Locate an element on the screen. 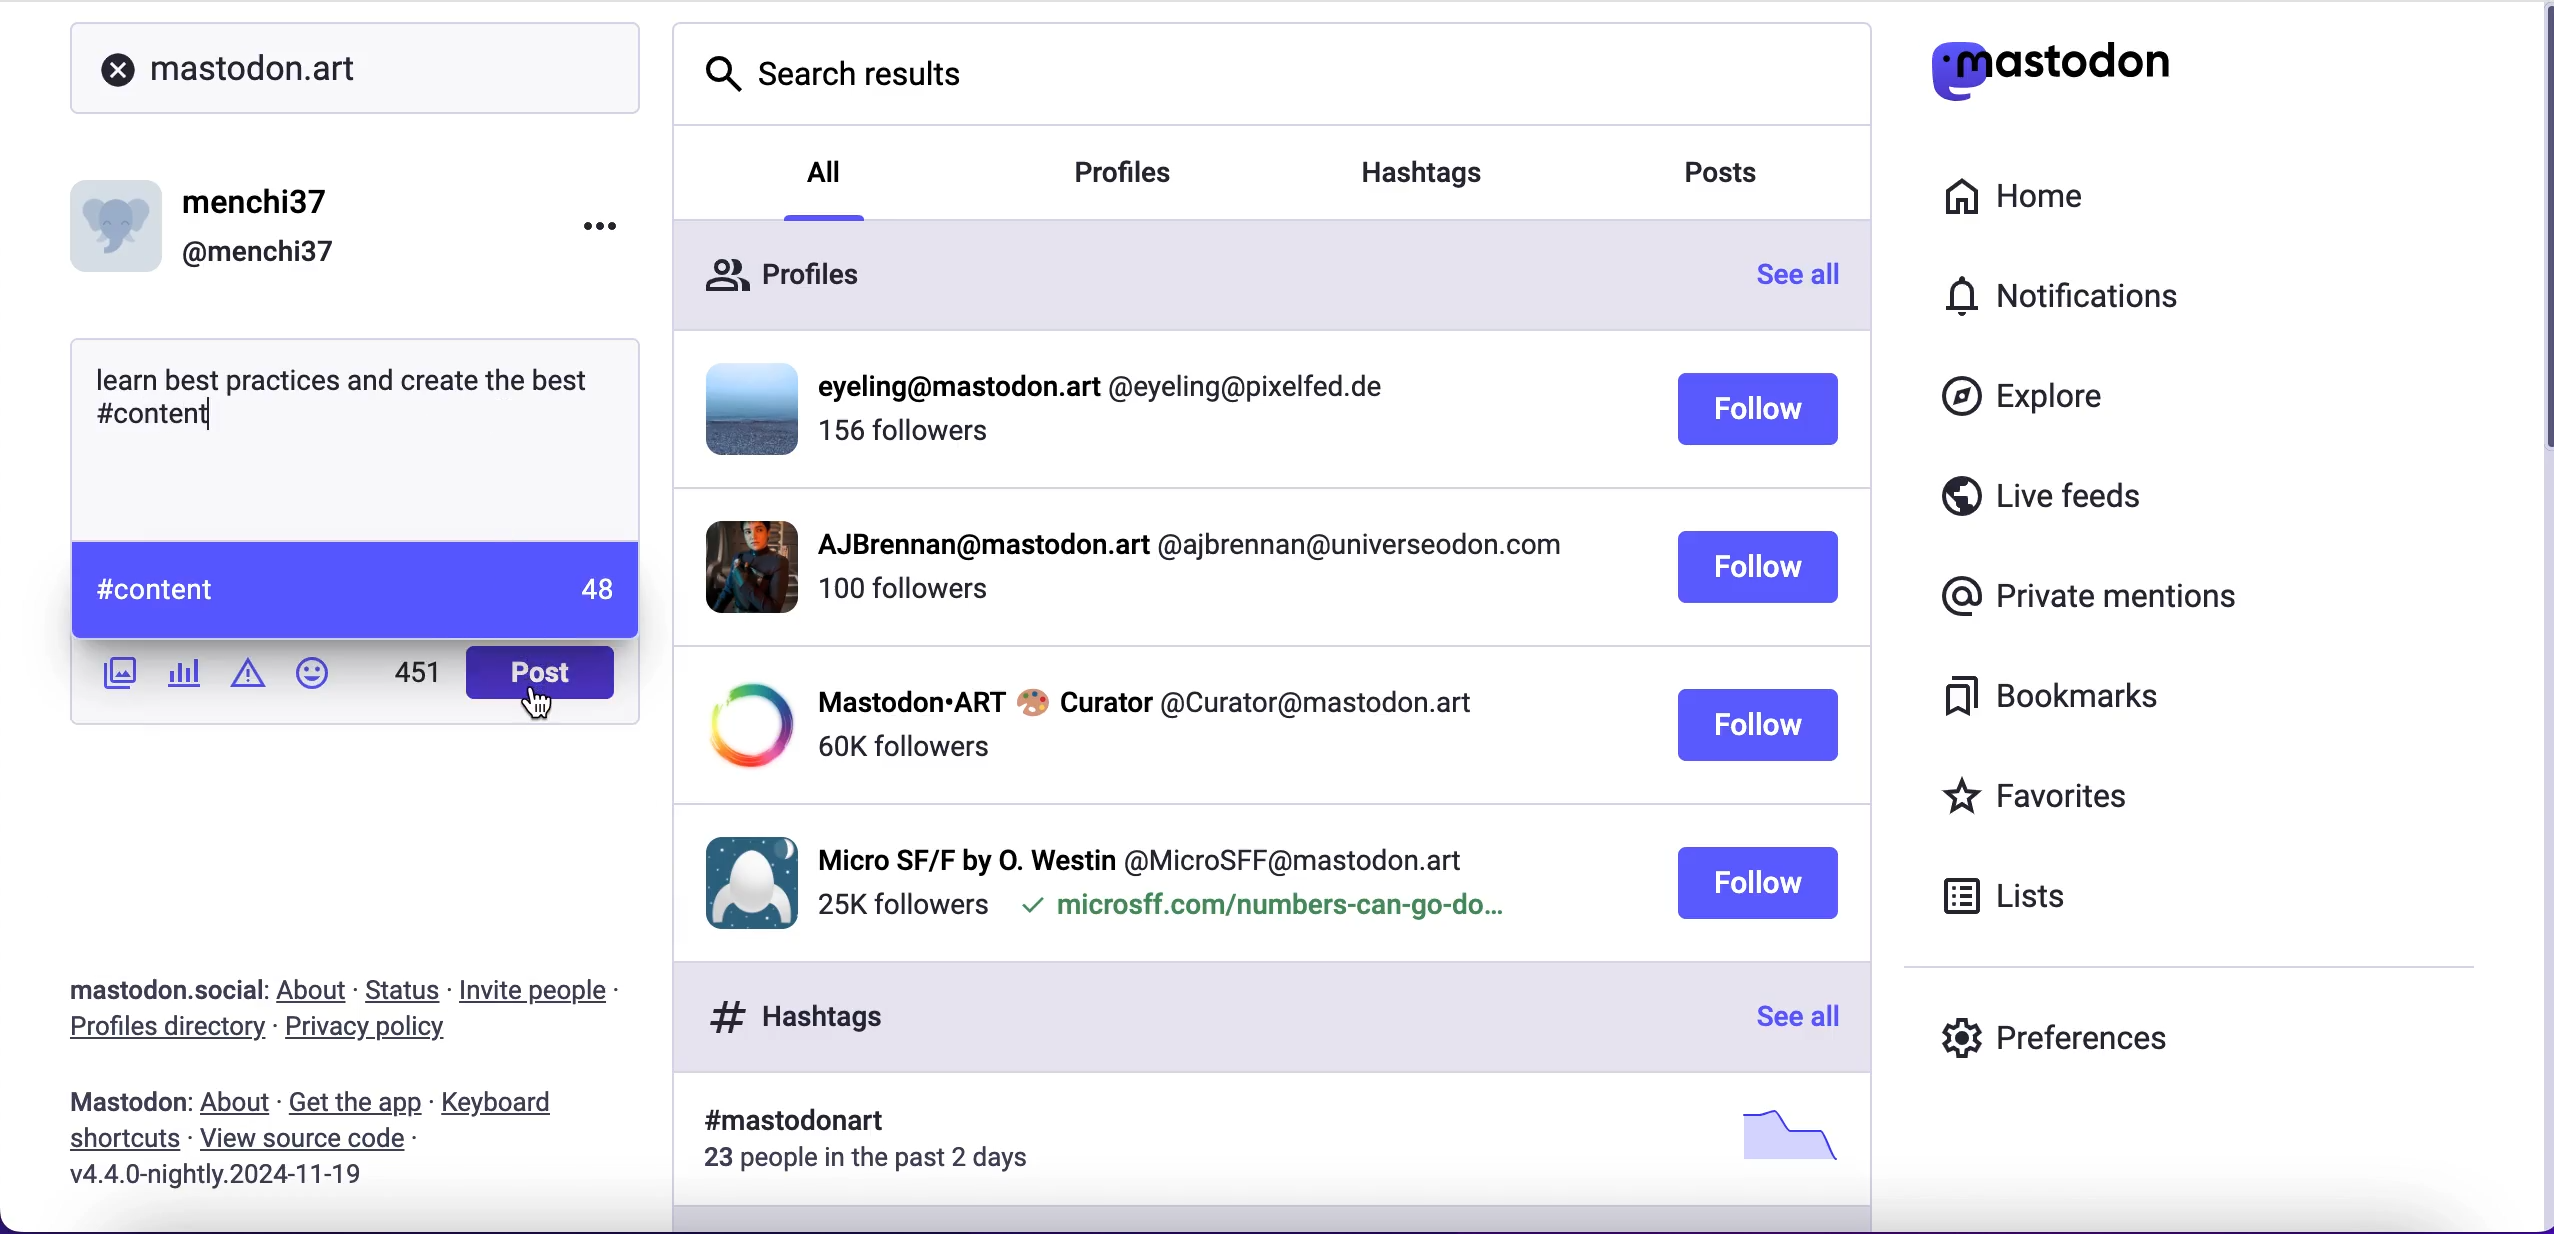  #content is located at coordinates (153, 578).